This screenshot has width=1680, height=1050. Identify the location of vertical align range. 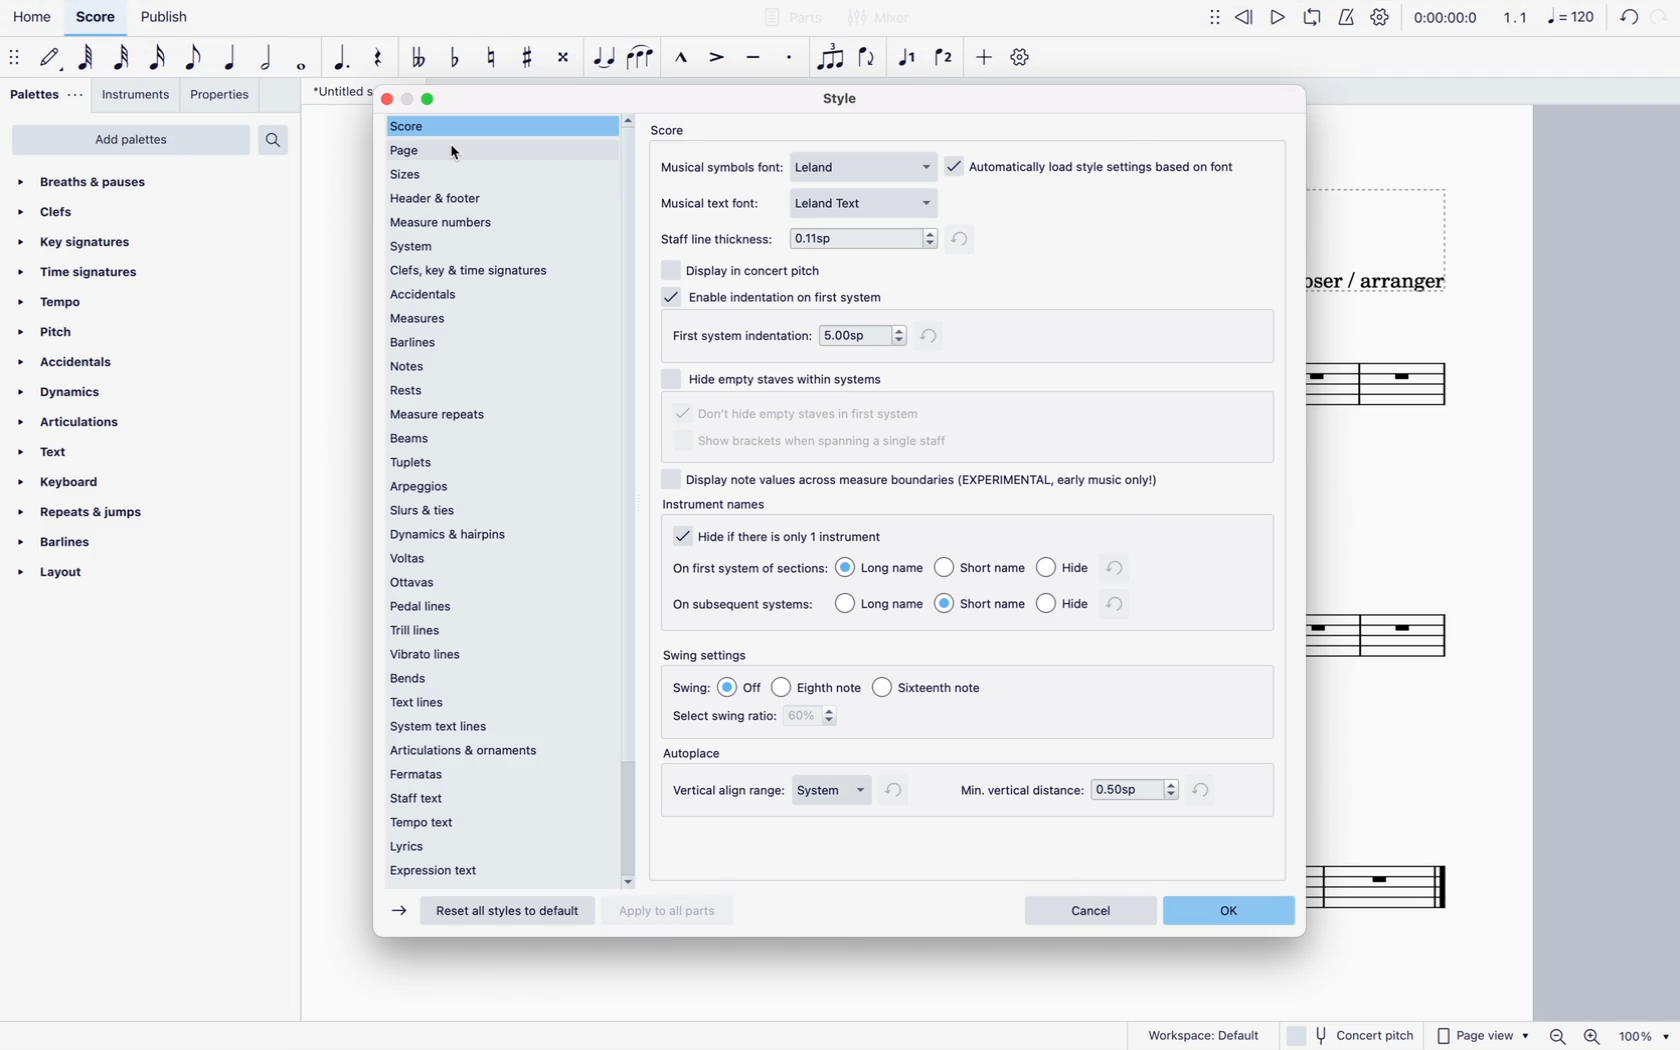
(730, 789).